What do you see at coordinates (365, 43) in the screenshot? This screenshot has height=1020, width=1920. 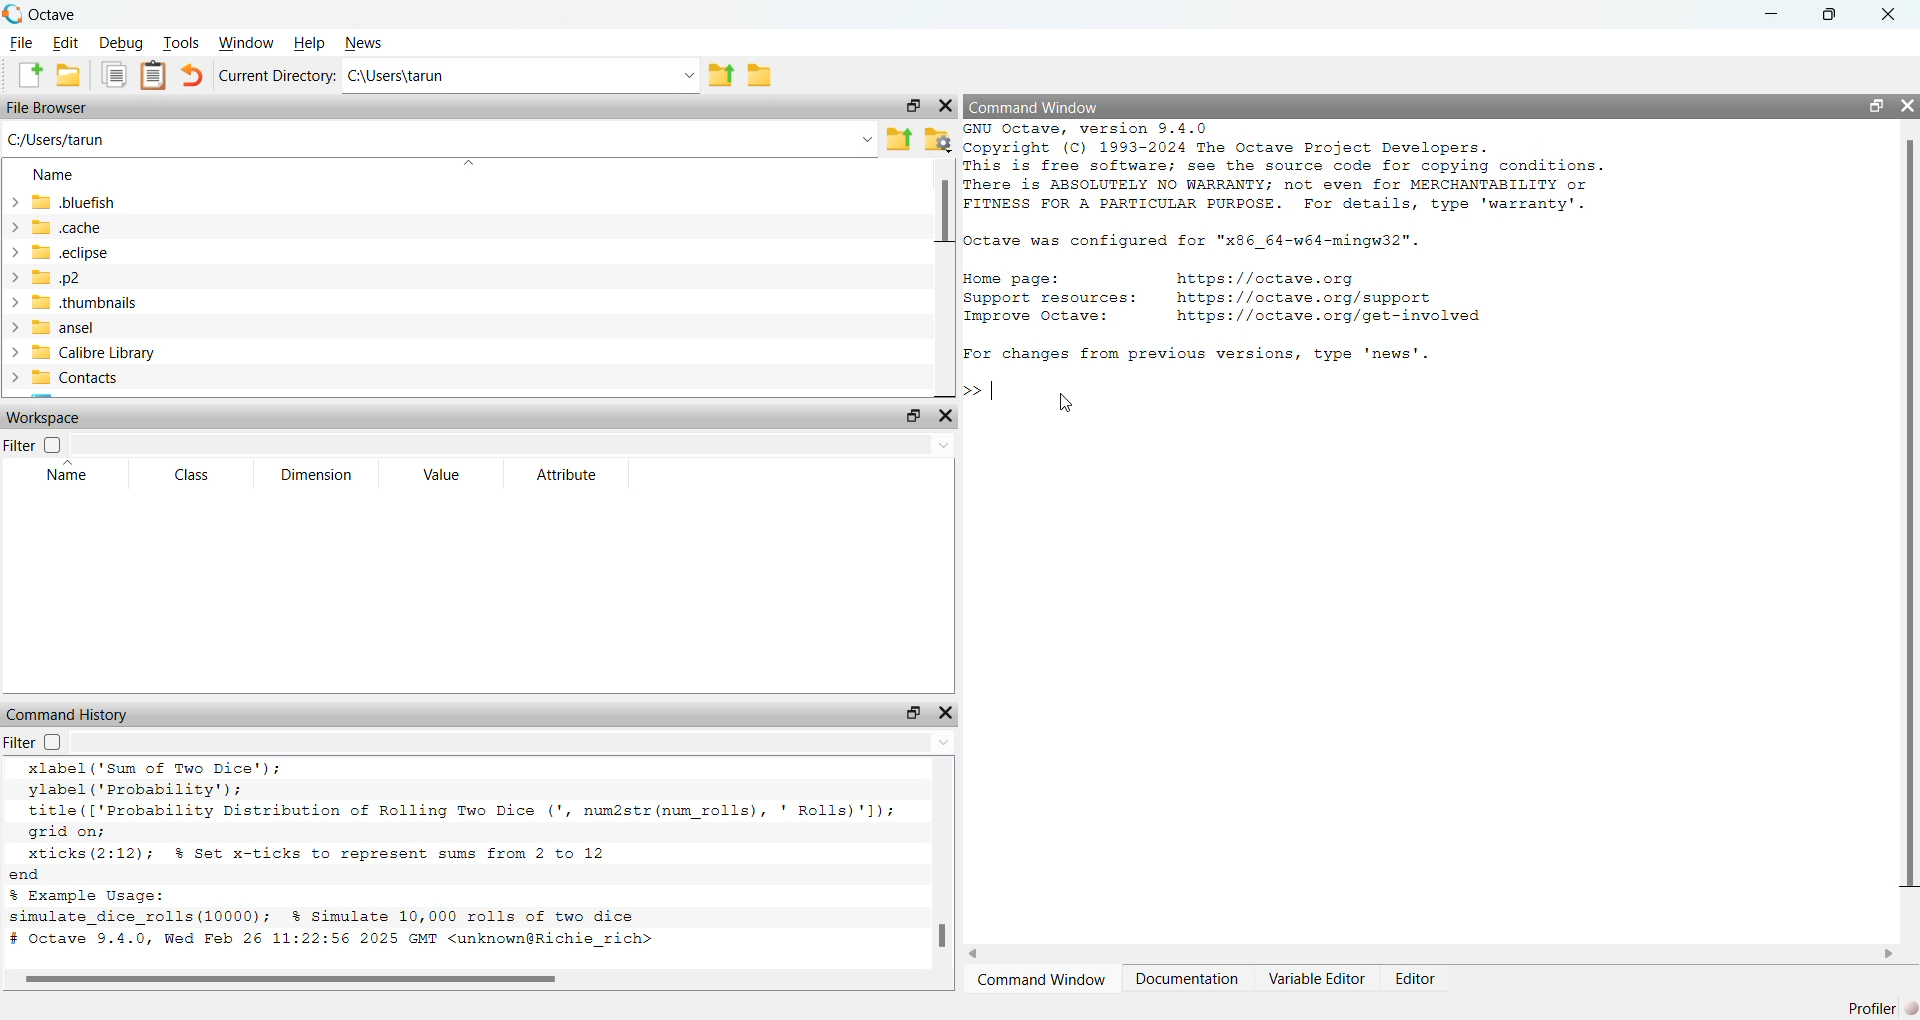 I see `News` at bounding box center [365, 43].